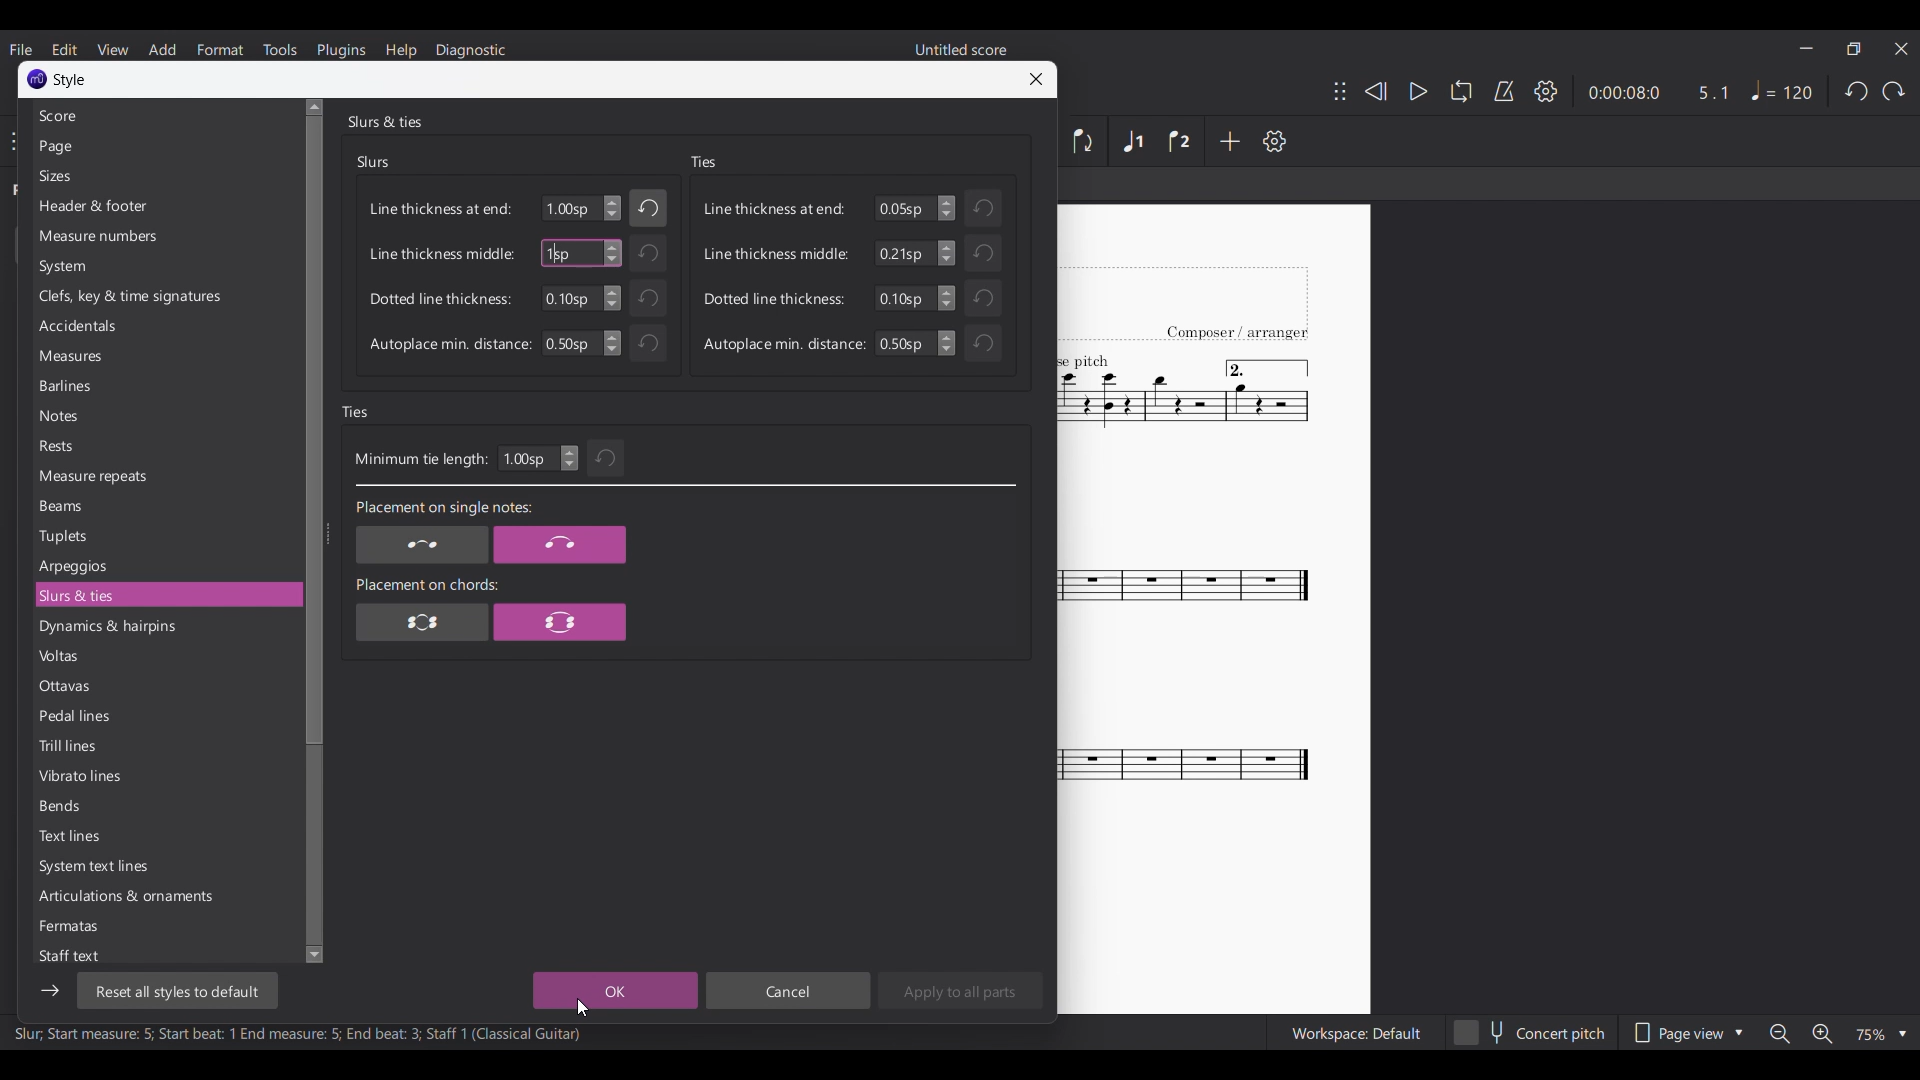 The image size is (1920, 1080). Describe the element at coordinates (165, 297) in the screenshot. I see `Clefs, key & time signatures` at that location.